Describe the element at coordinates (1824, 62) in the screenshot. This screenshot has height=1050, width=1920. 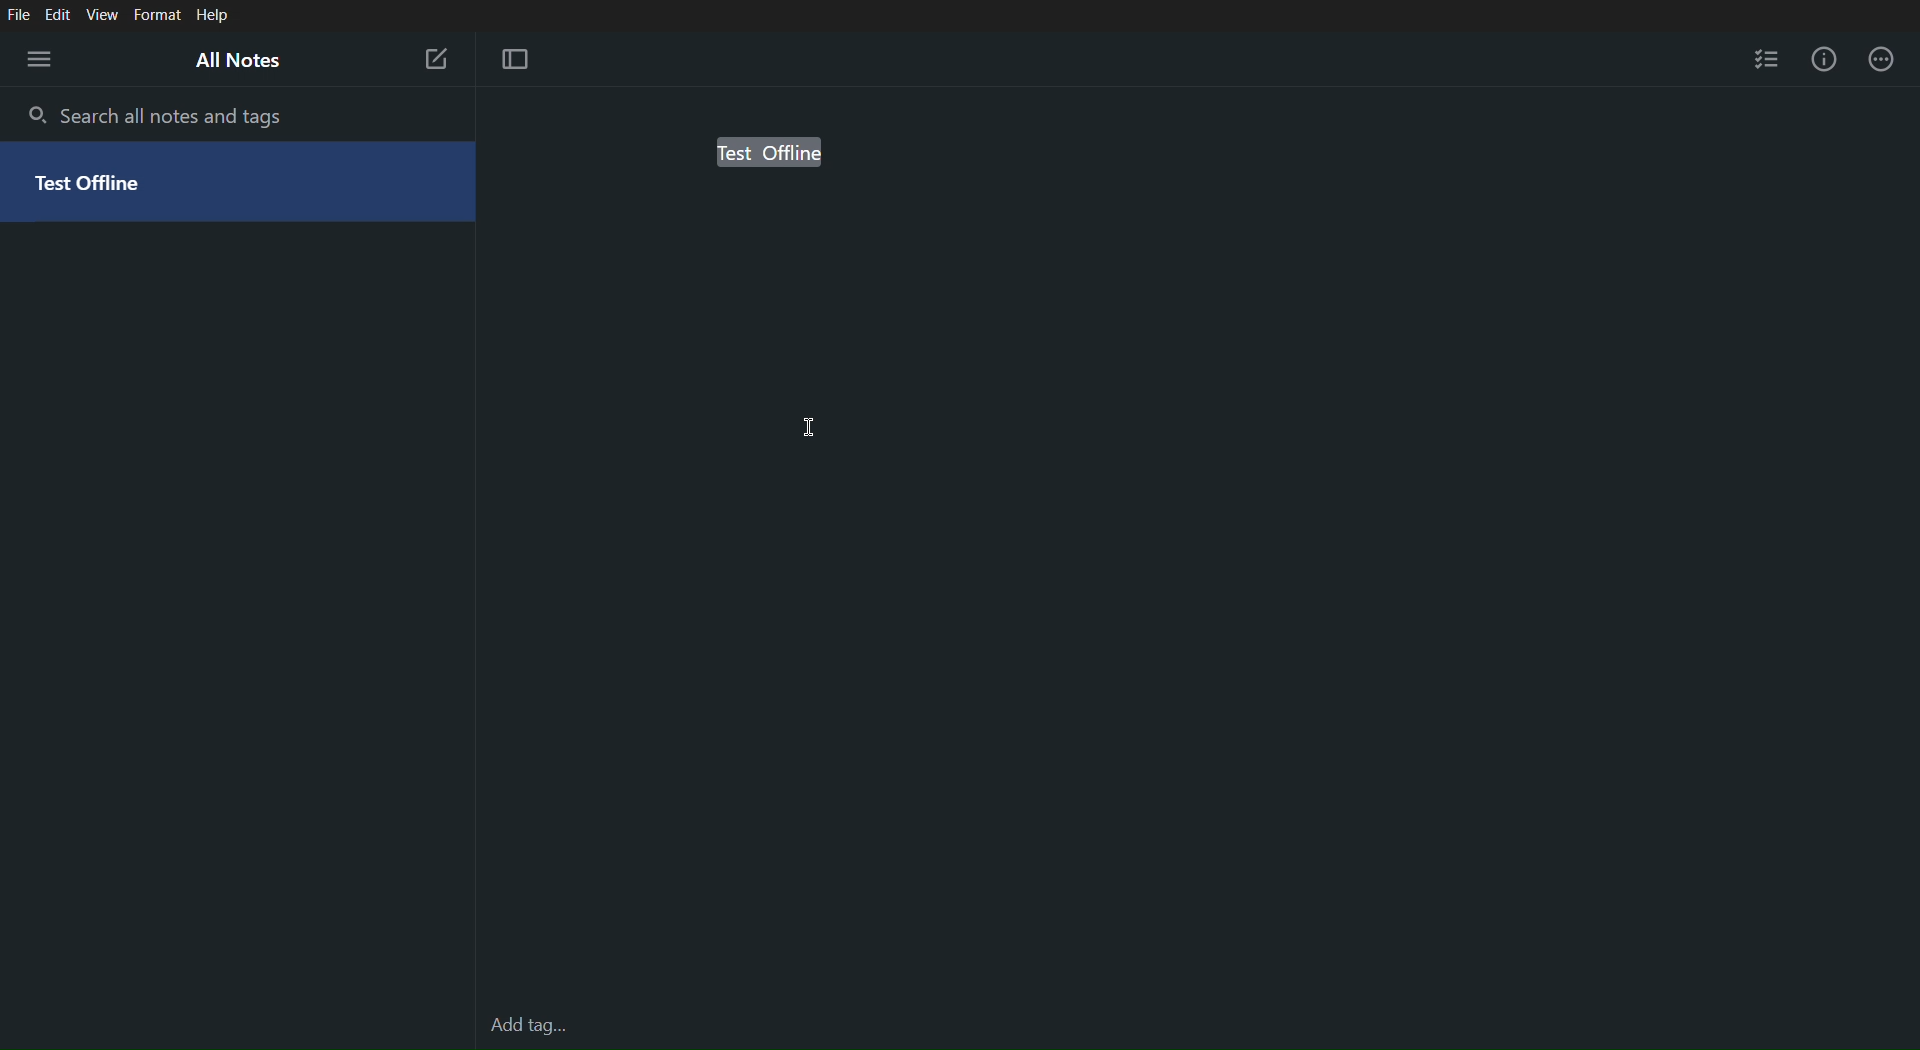
I see `Info` at that location.